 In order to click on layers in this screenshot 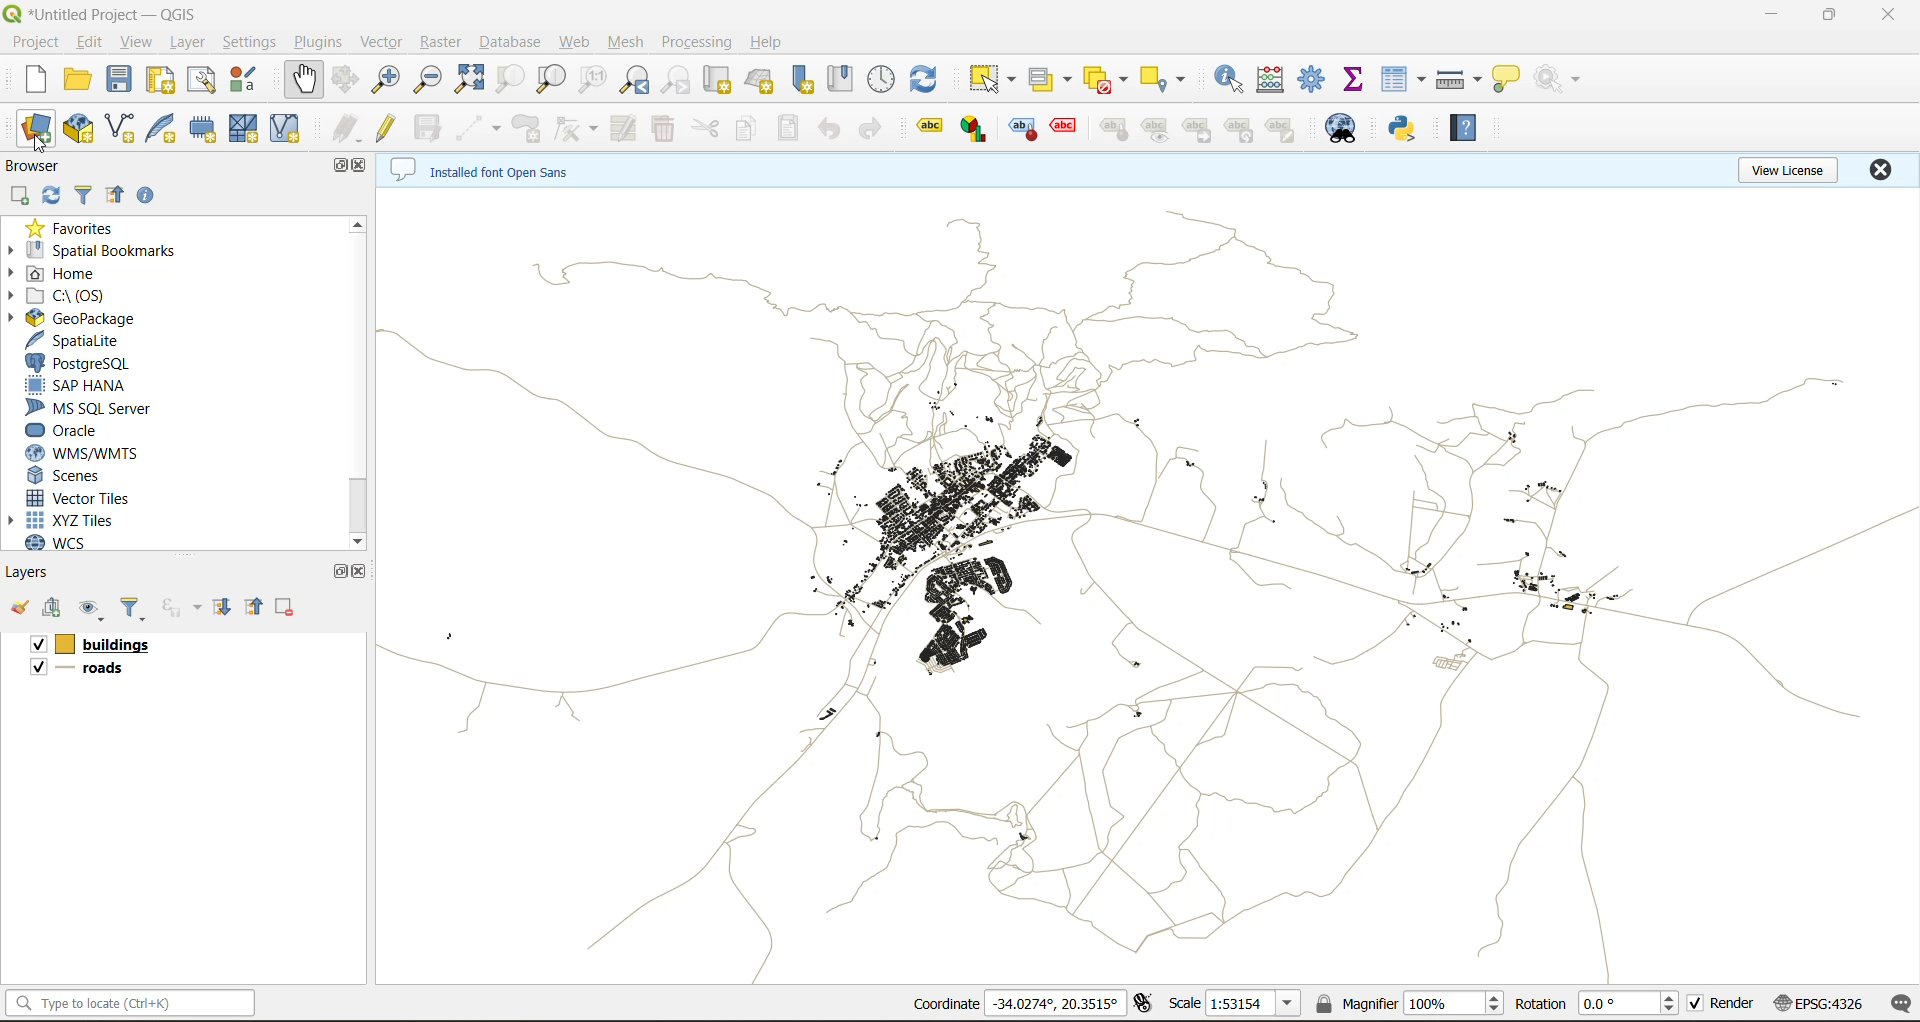, I will do `click(29, 571)`.